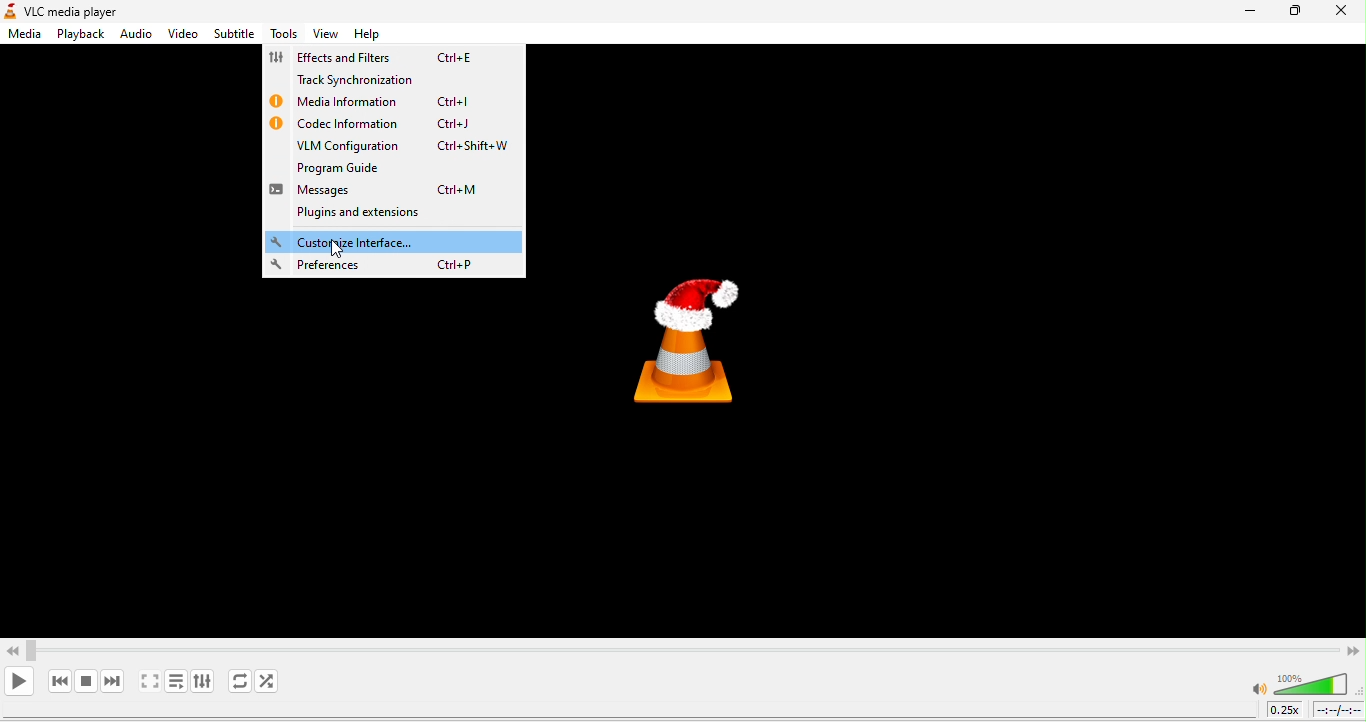  Describe the element at coordinates (386, 192) in the screenshot. I see `messages` at that location.